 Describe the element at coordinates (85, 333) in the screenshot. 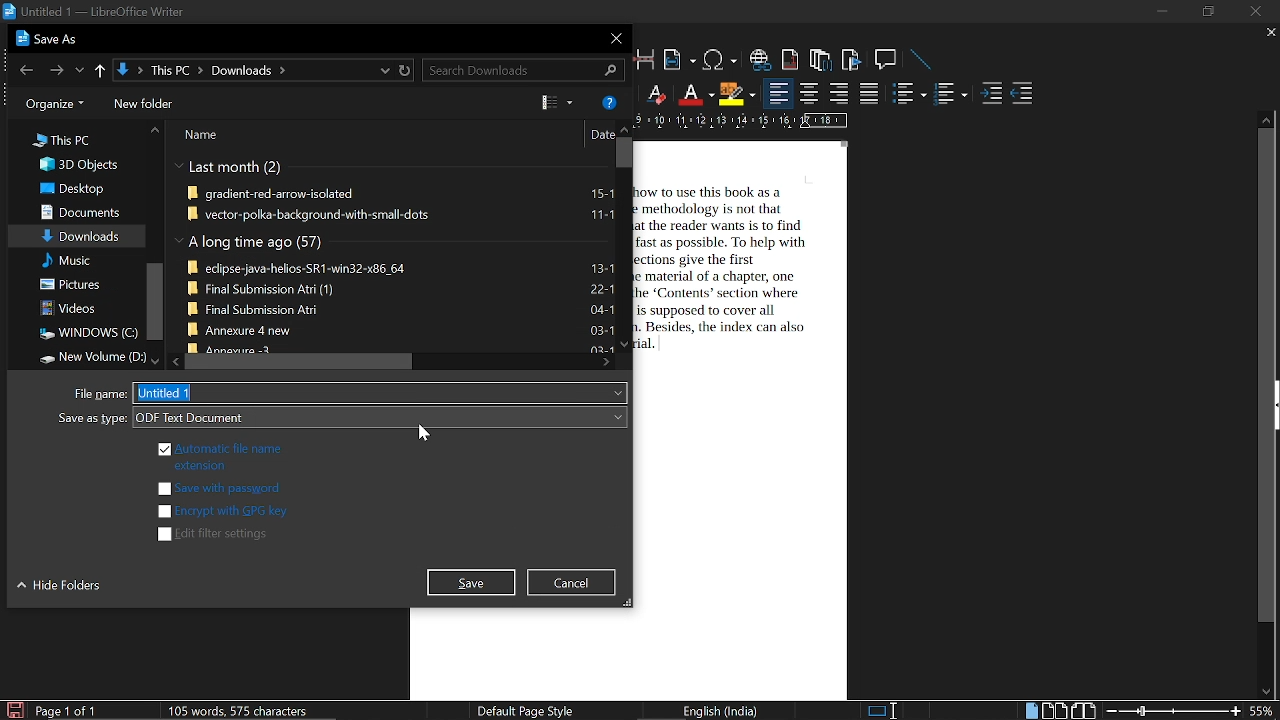

I see `WINDOWS (C)` at that location.